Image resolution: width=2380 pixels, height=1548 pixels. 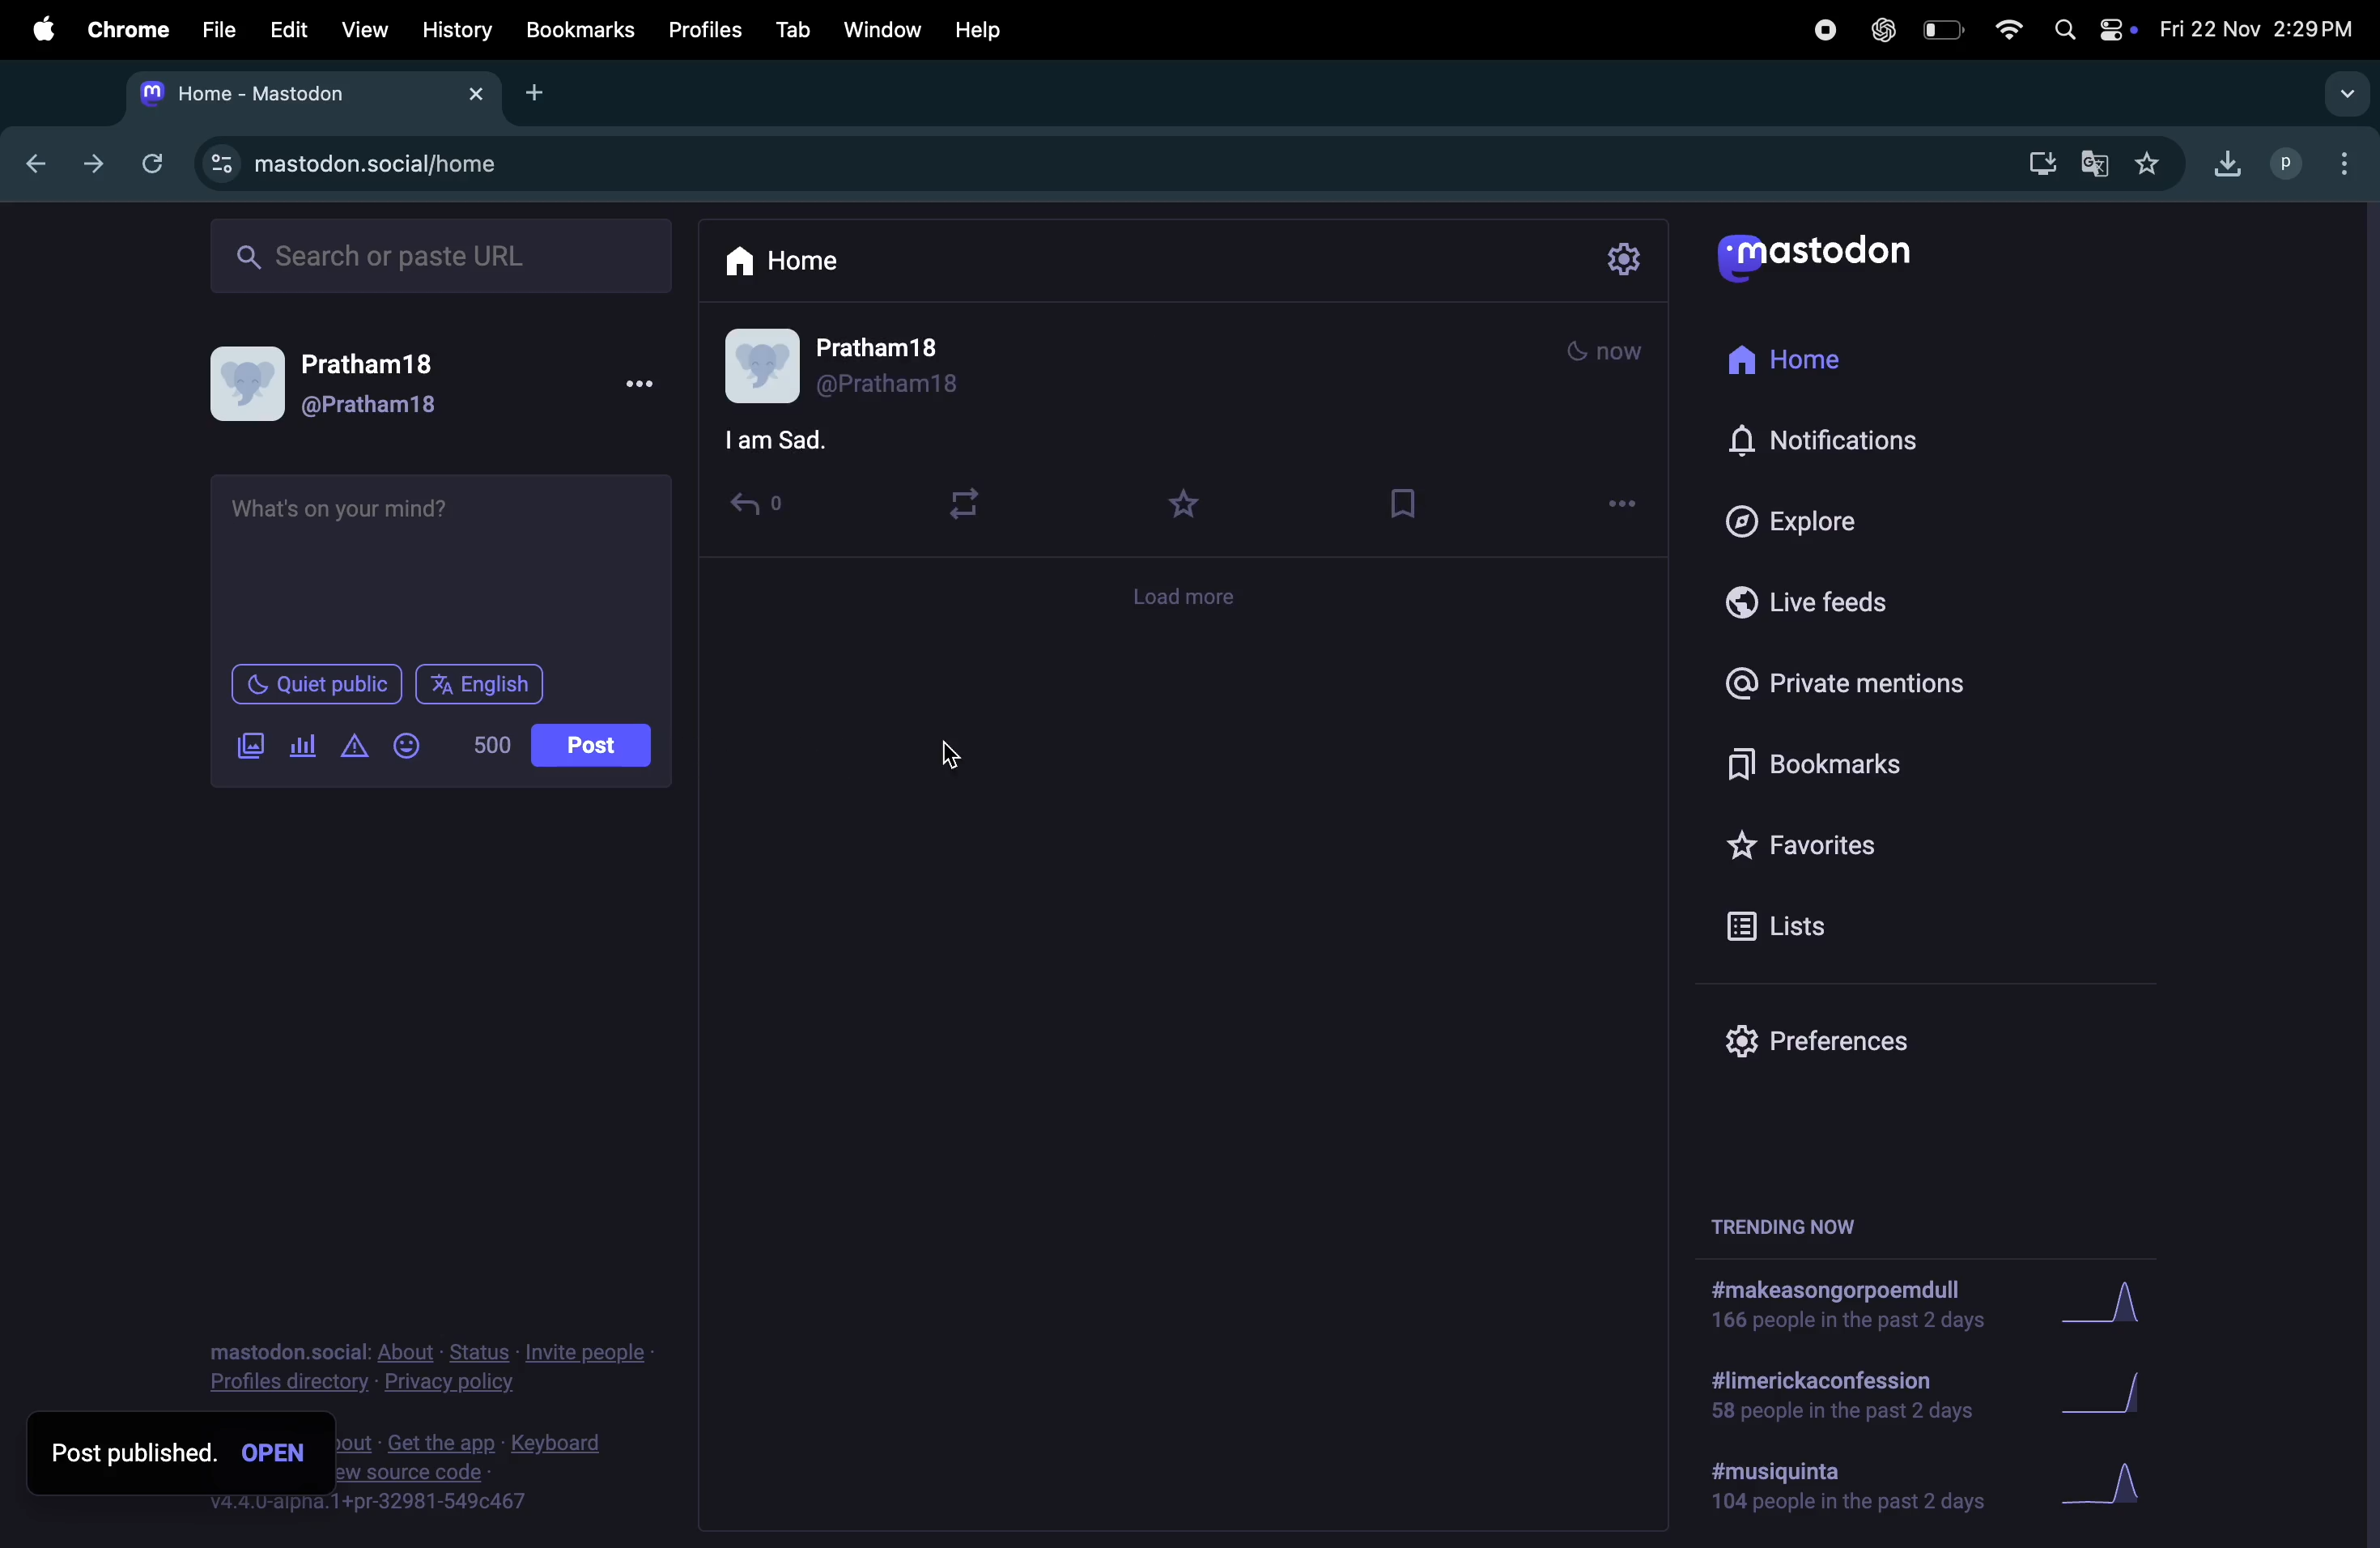 I want to click on mood post, so click(x=1173, y=388).